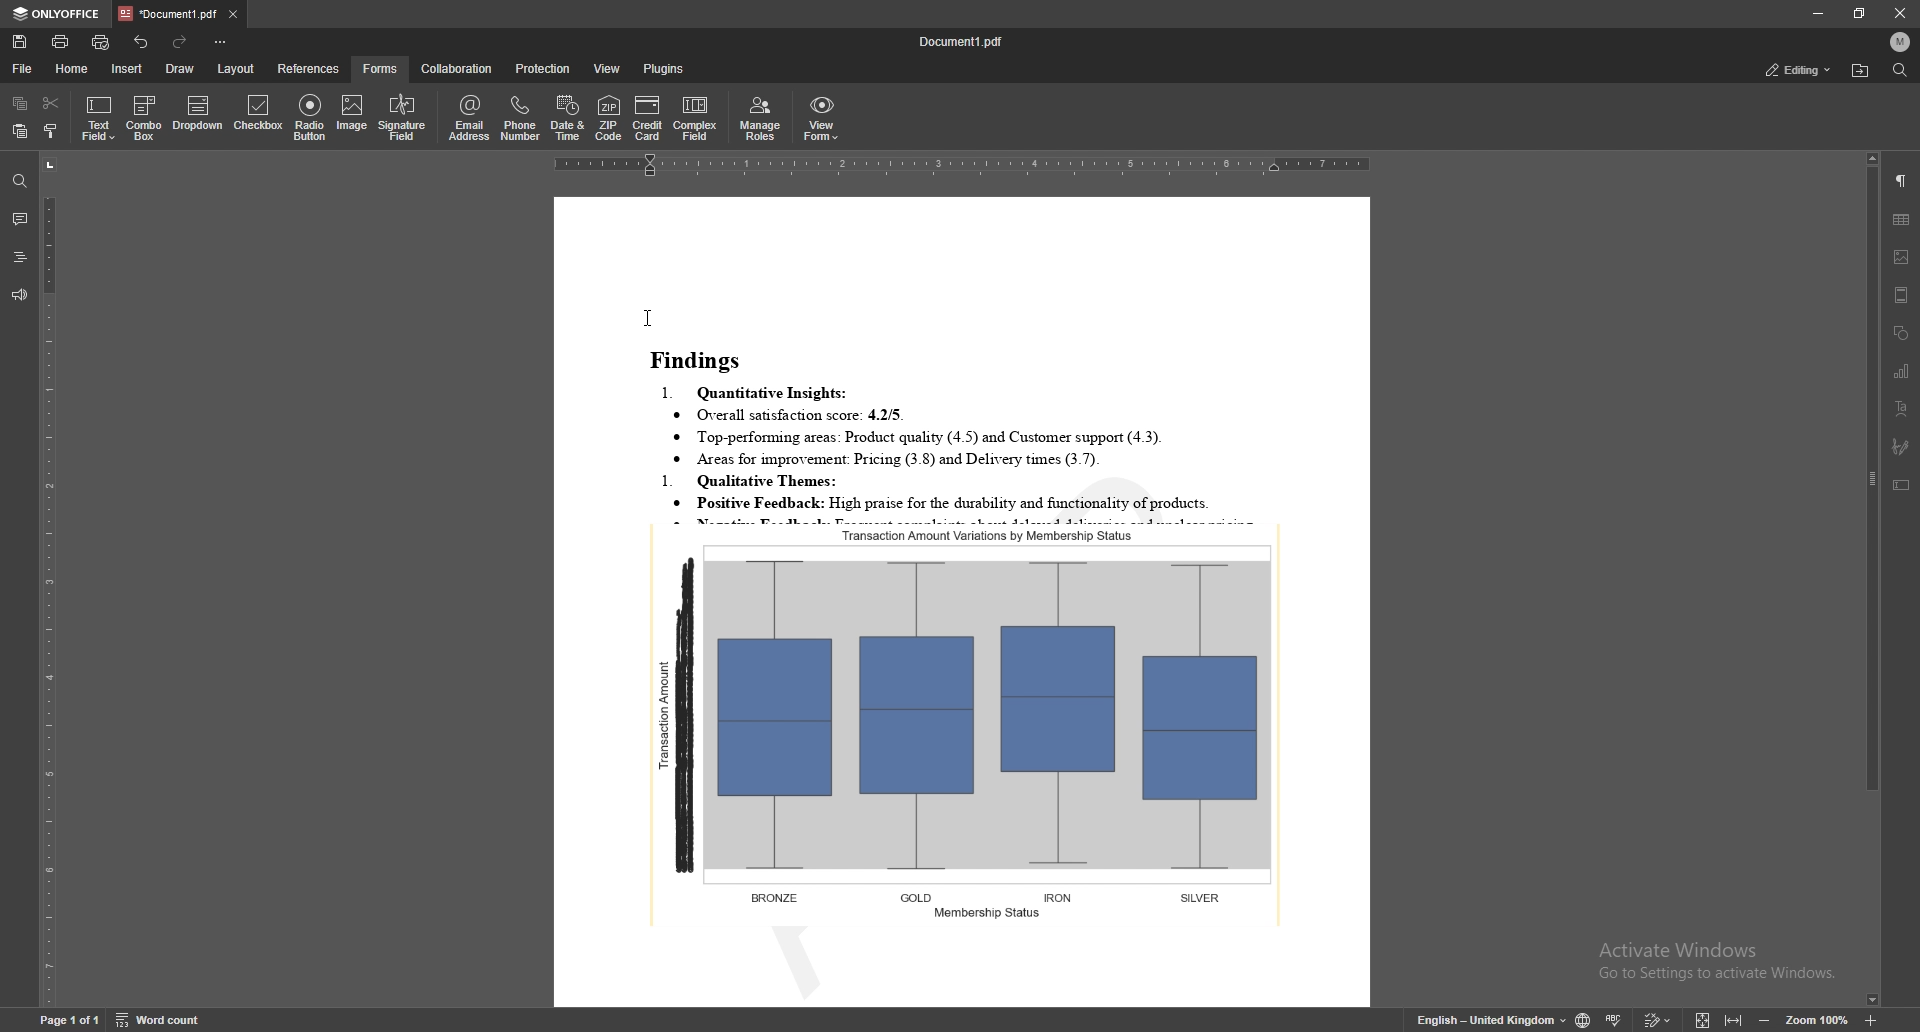 This screenshot has width=1920, height=1032. I want to click on signature field, so click(1900, 448).